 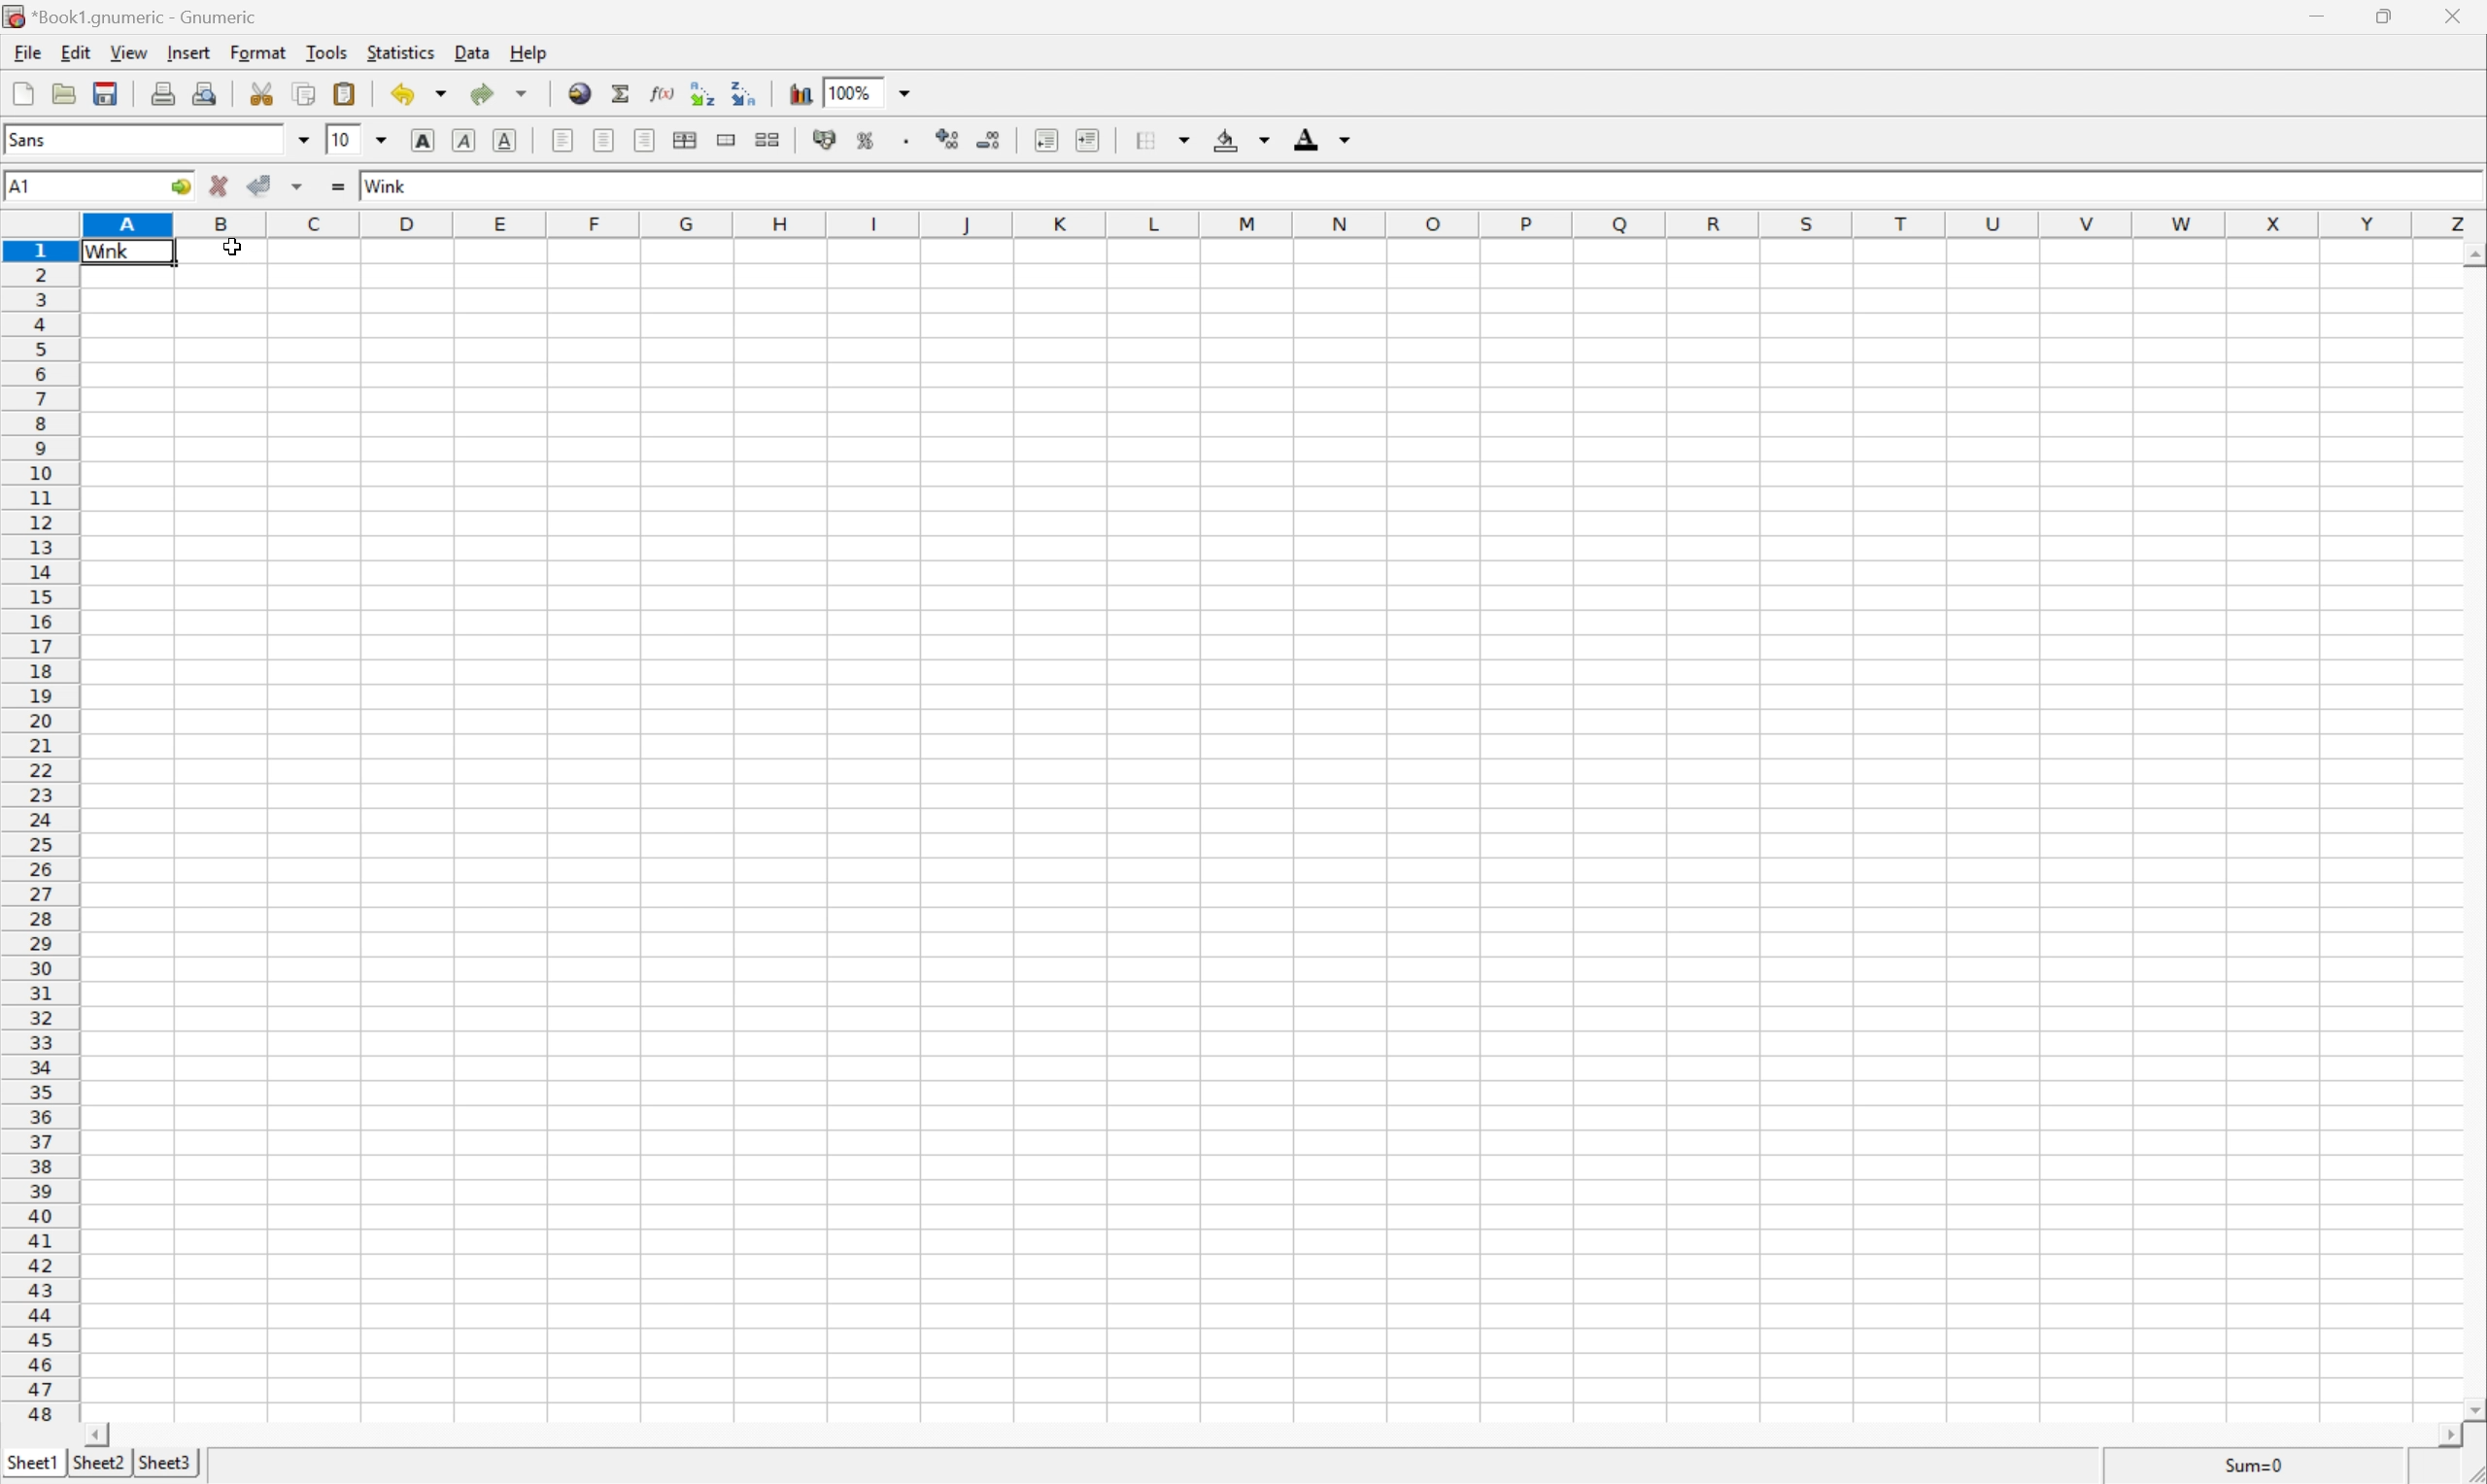 I want to click on sum=0, so click(x=2253, y=1466).